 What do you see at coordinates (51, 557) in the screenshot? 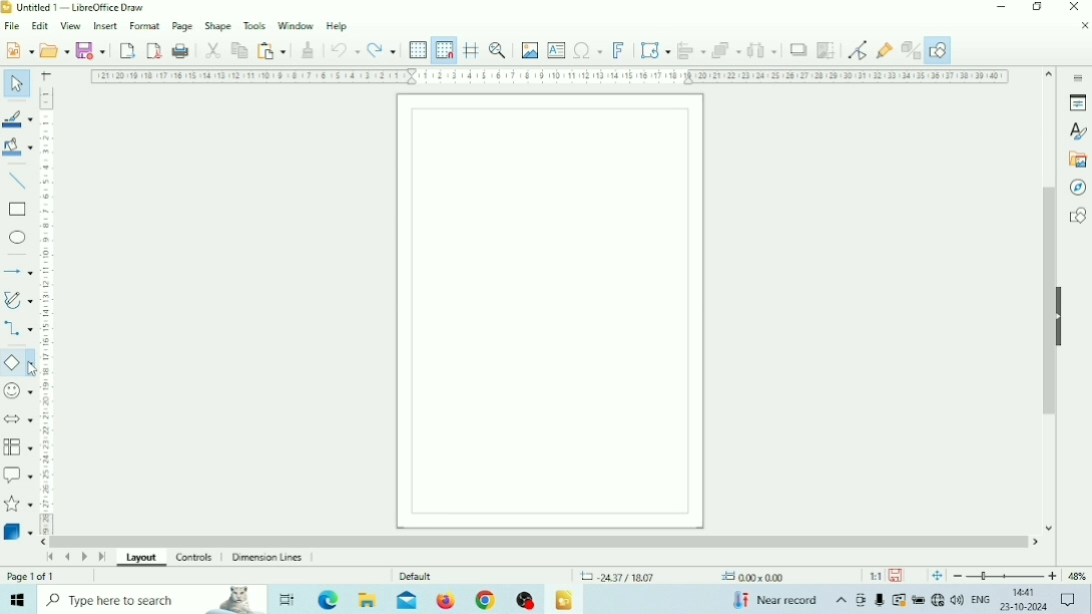
I see `Scroll to first page` at bounding box center [51, 557].